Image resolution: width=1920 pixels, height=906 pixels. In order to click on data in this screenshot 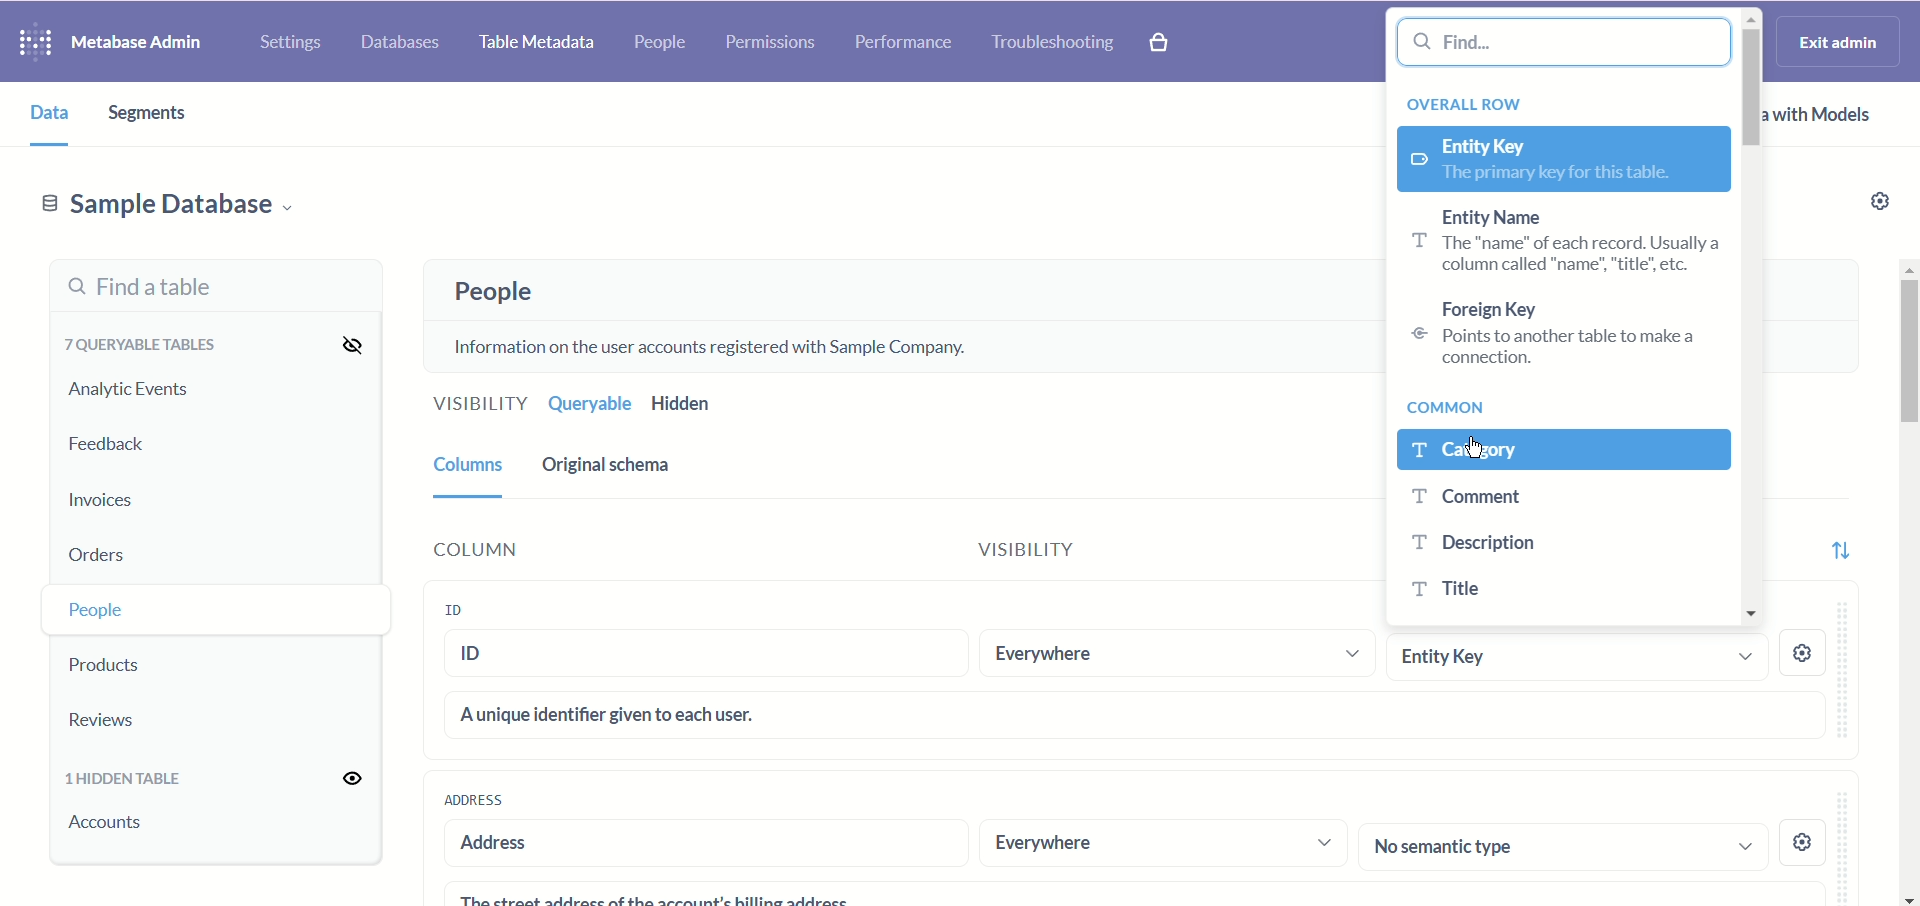, I will do `click(41, 111)`.